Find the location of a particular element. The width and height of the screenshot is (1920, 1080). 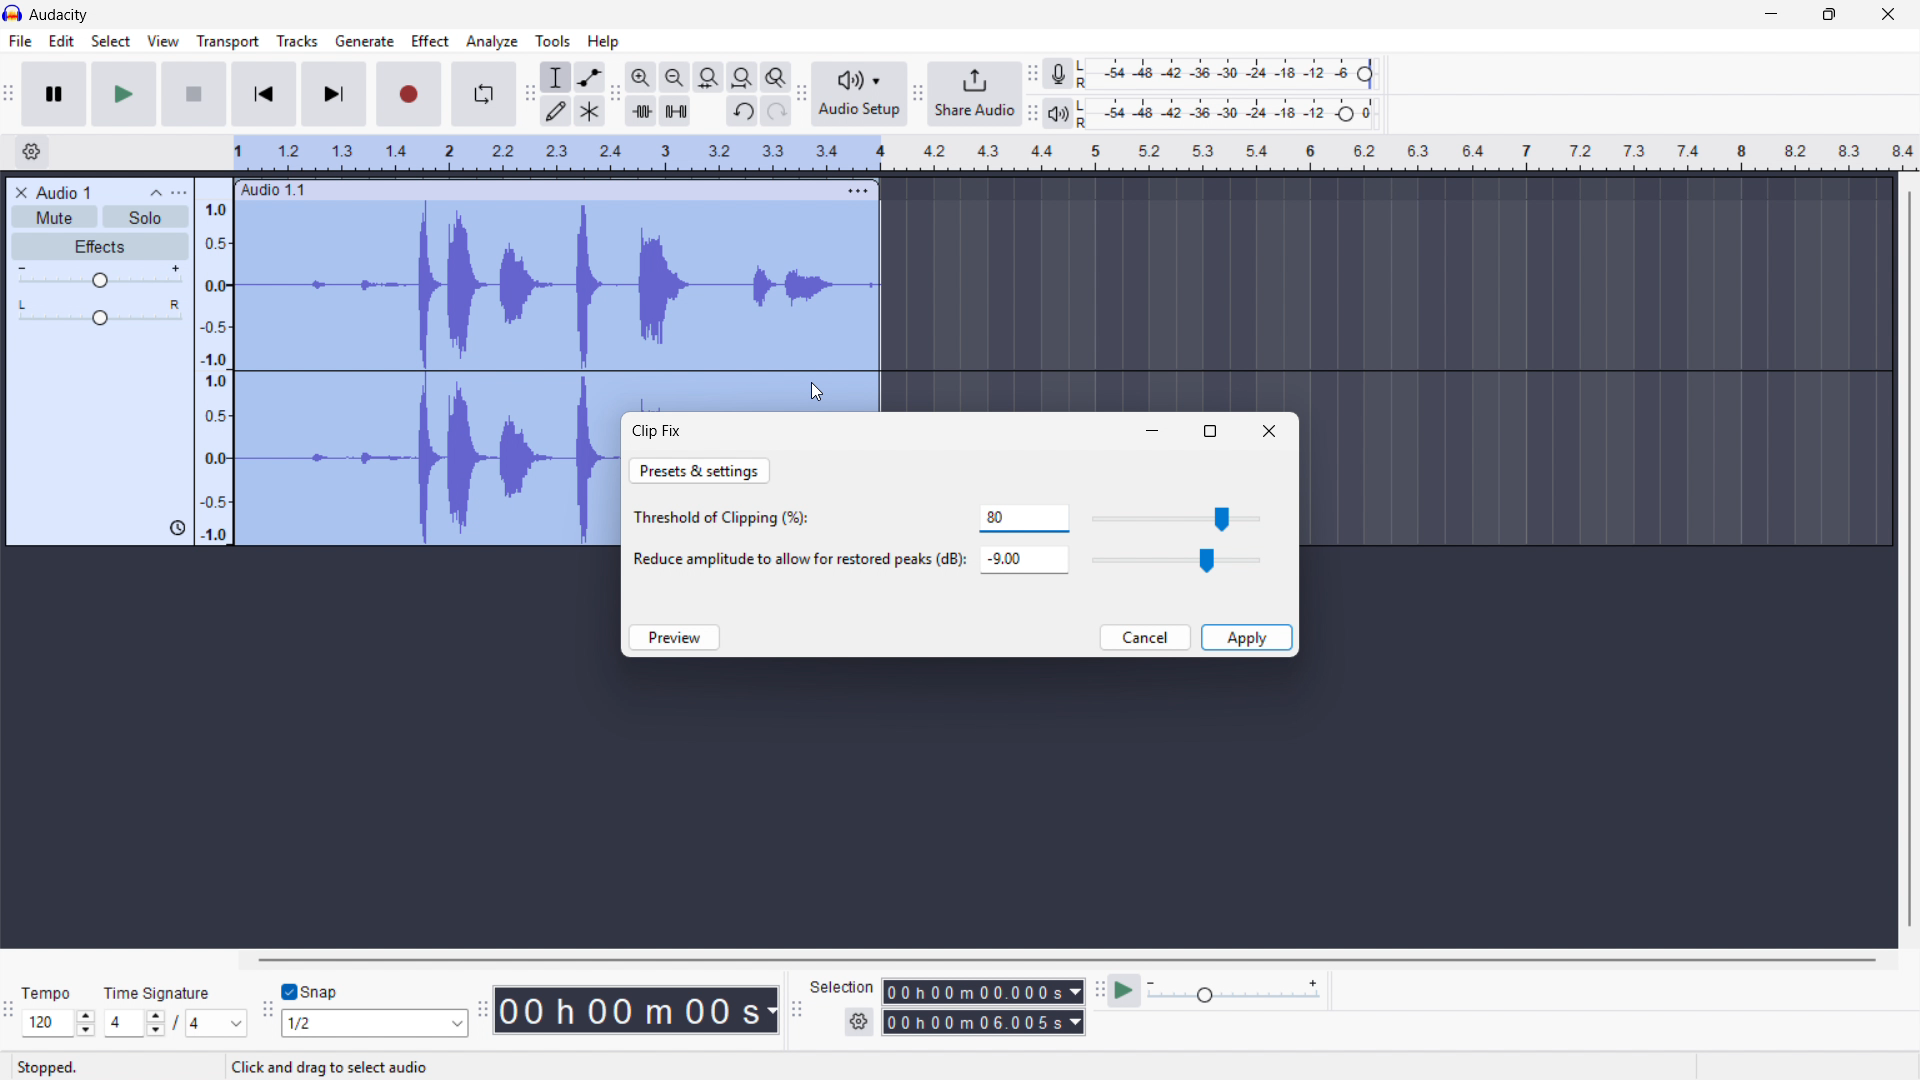

Recording metre is located at coordinates (1058, 74).